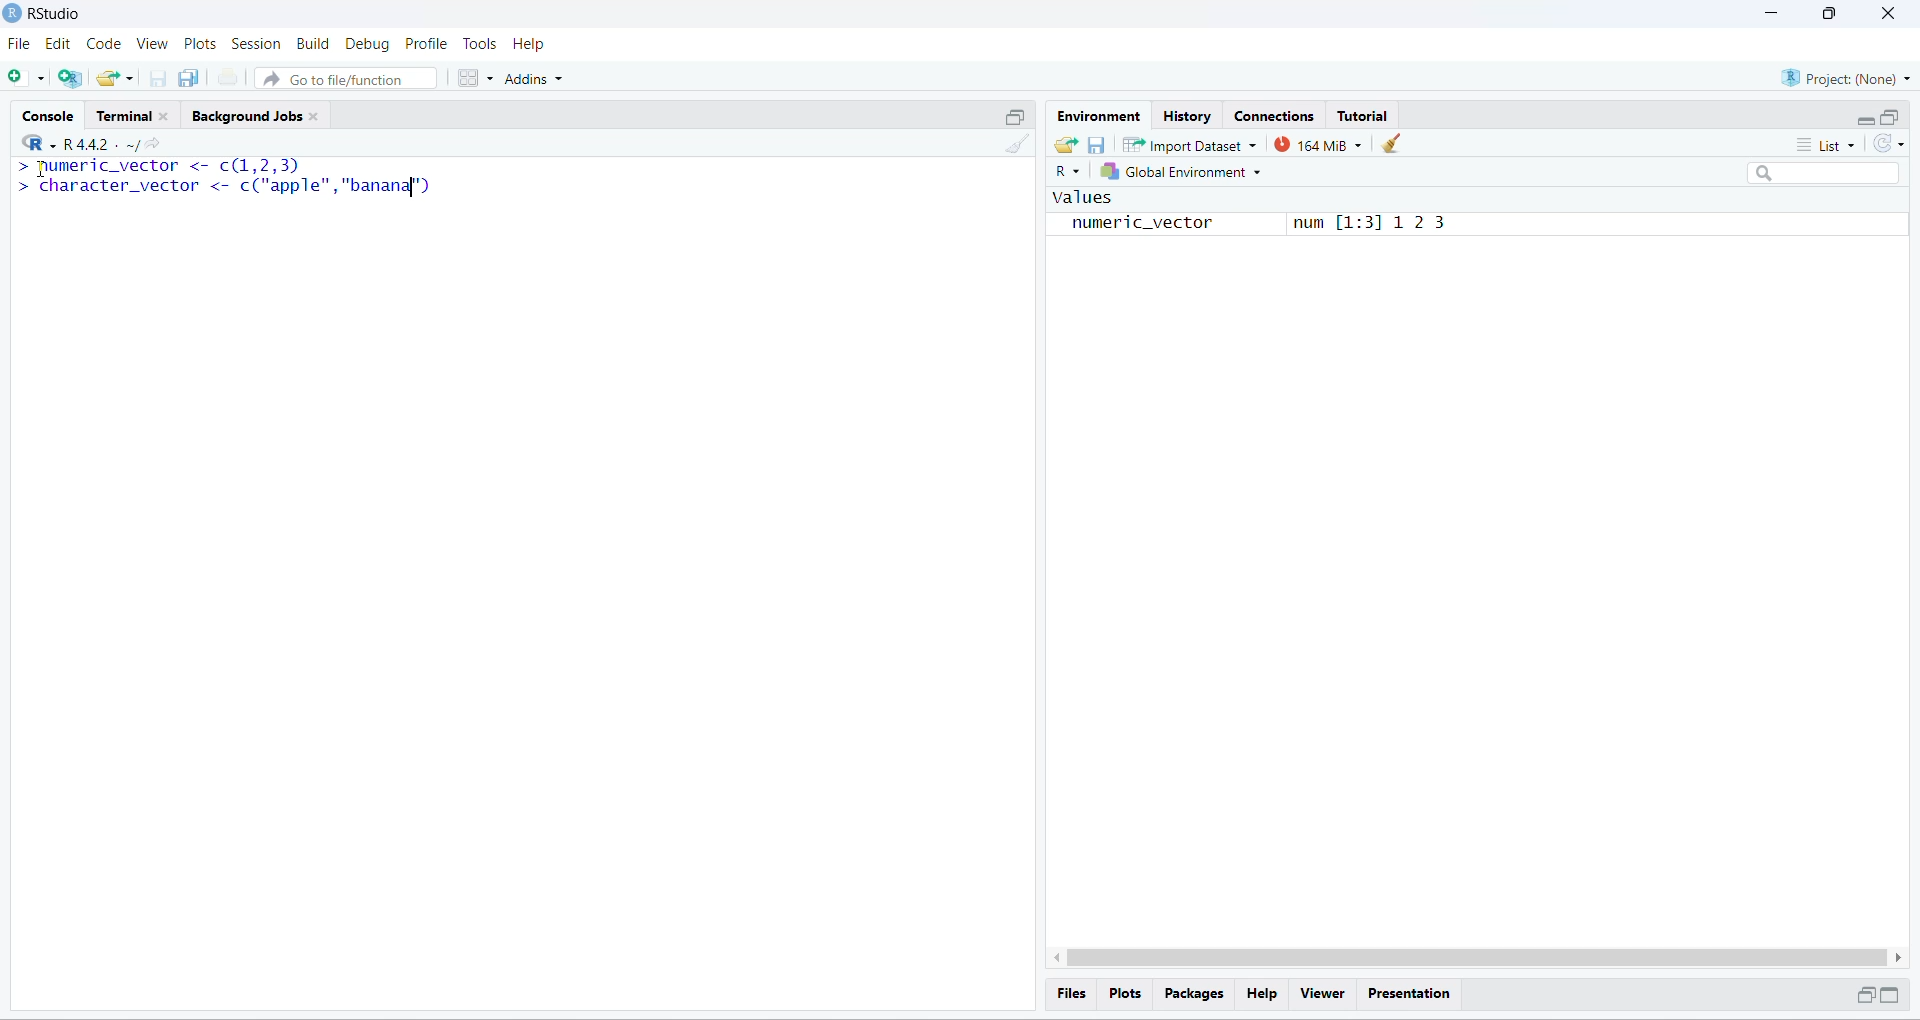 Image resolution: width=1920 pixels, height=1020 pixels. Describe the element at coordinates (136, 112) in the screenshot. I see `Terminal` at that location.